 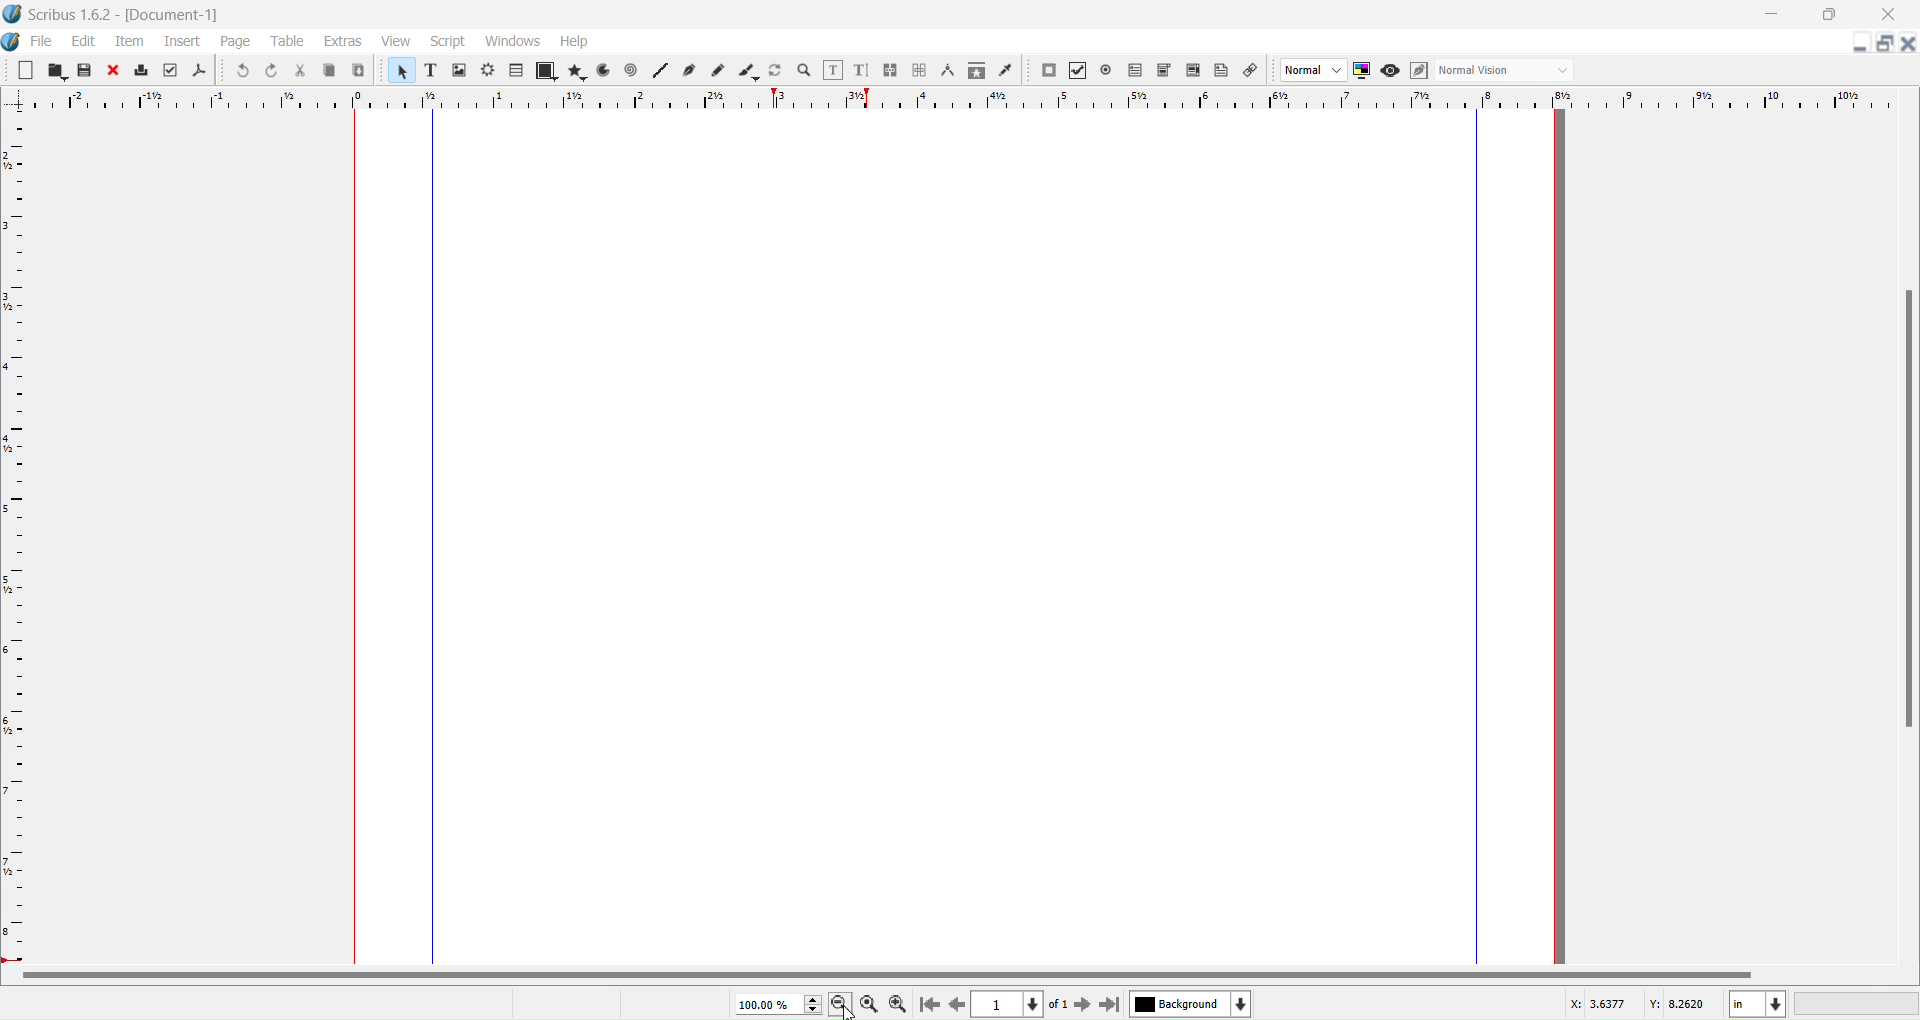 I want to click on Preflight Verifier, so click(x=170, y=70).